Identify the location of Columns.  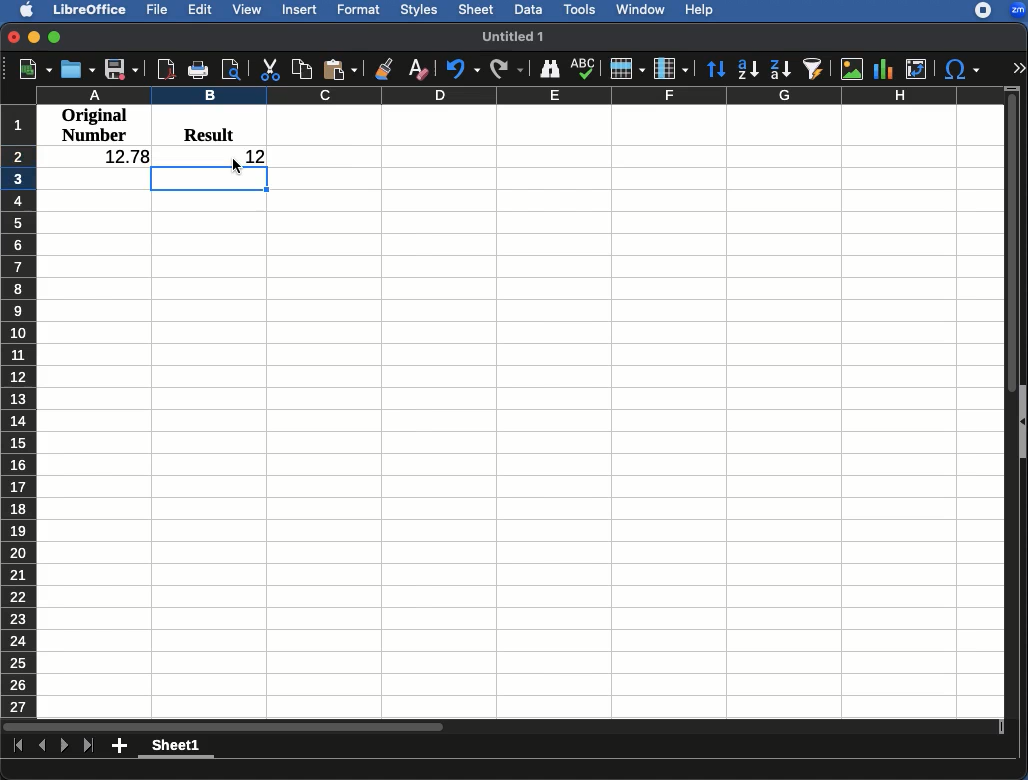
(518, 95).